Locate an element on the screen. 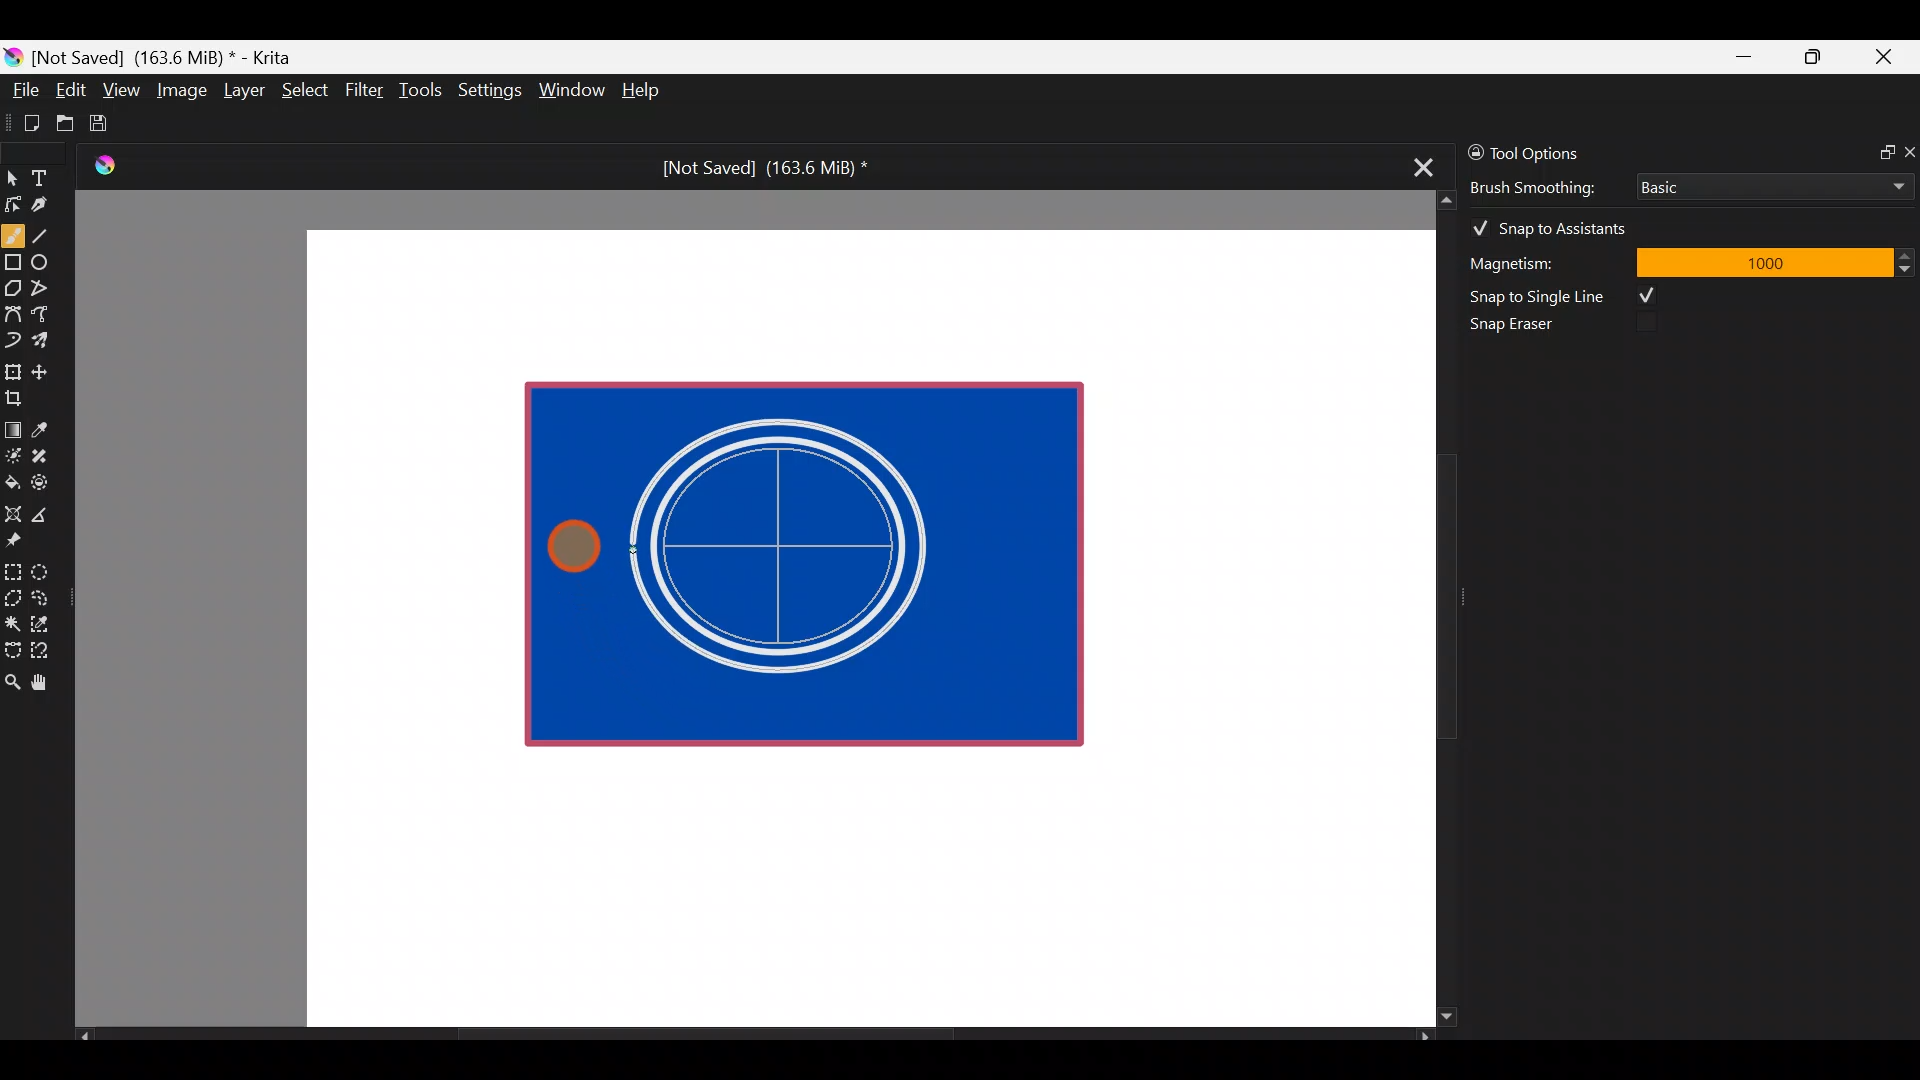  Smart patch tool is located at coordinates (46, 455).